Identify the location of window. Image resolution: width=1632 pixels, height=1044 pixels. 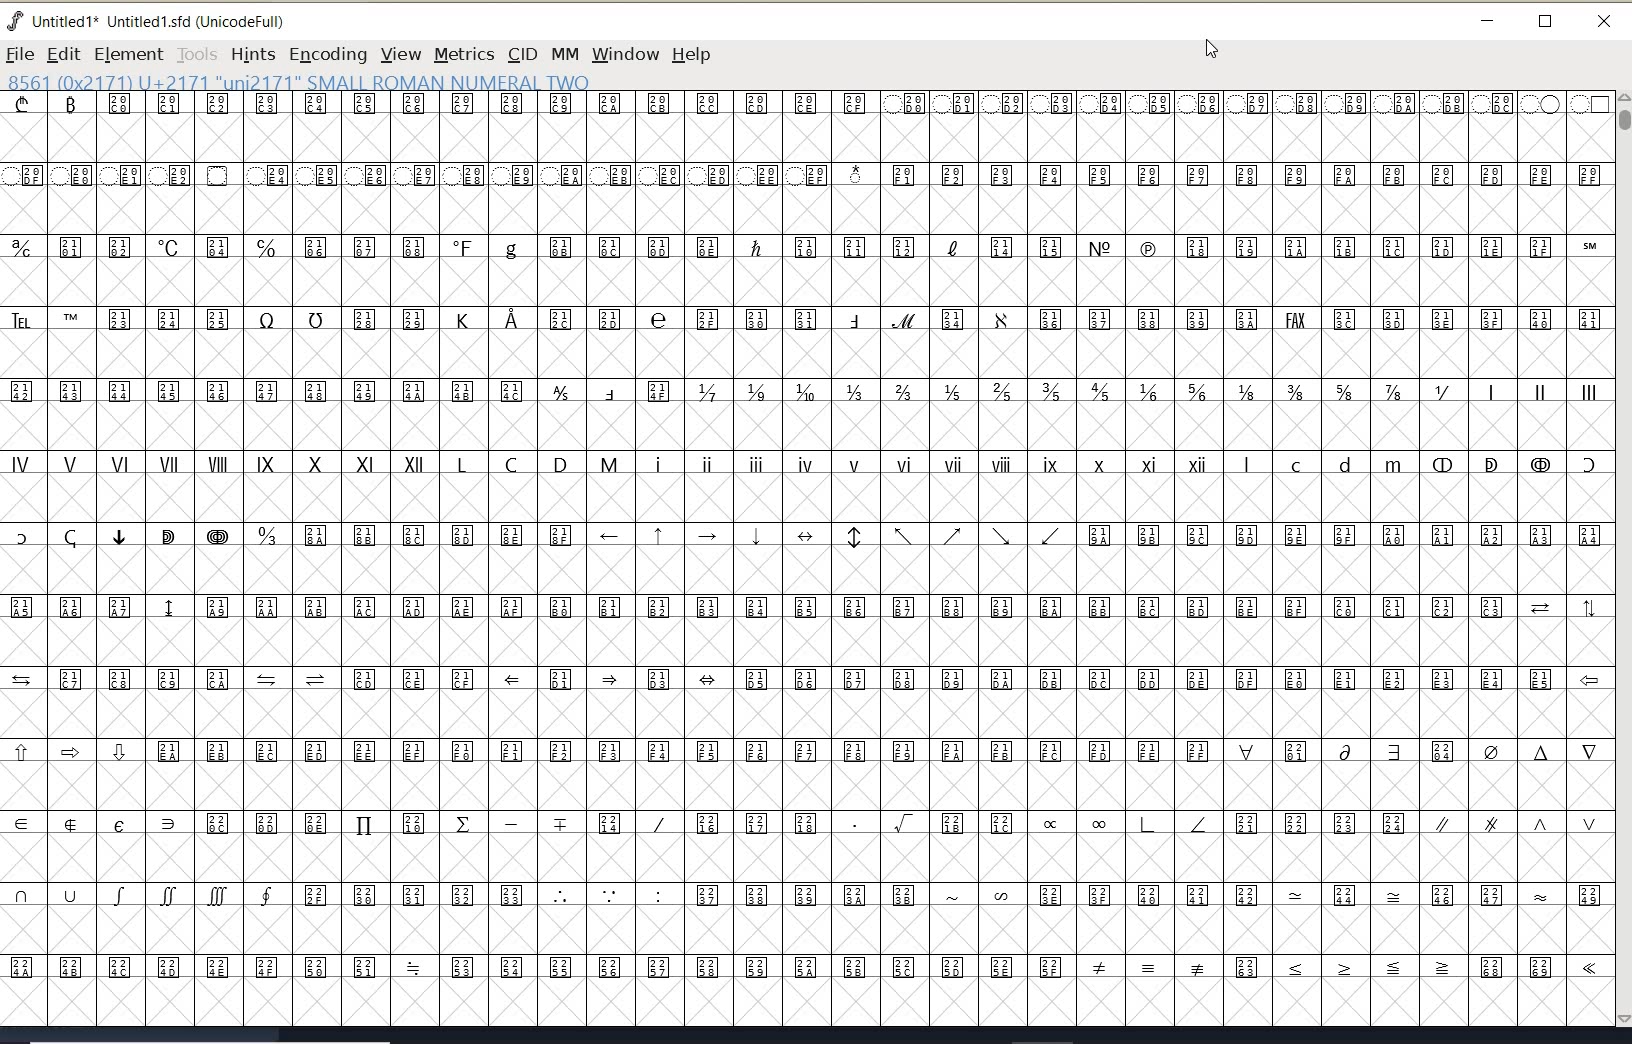
(624, 54).